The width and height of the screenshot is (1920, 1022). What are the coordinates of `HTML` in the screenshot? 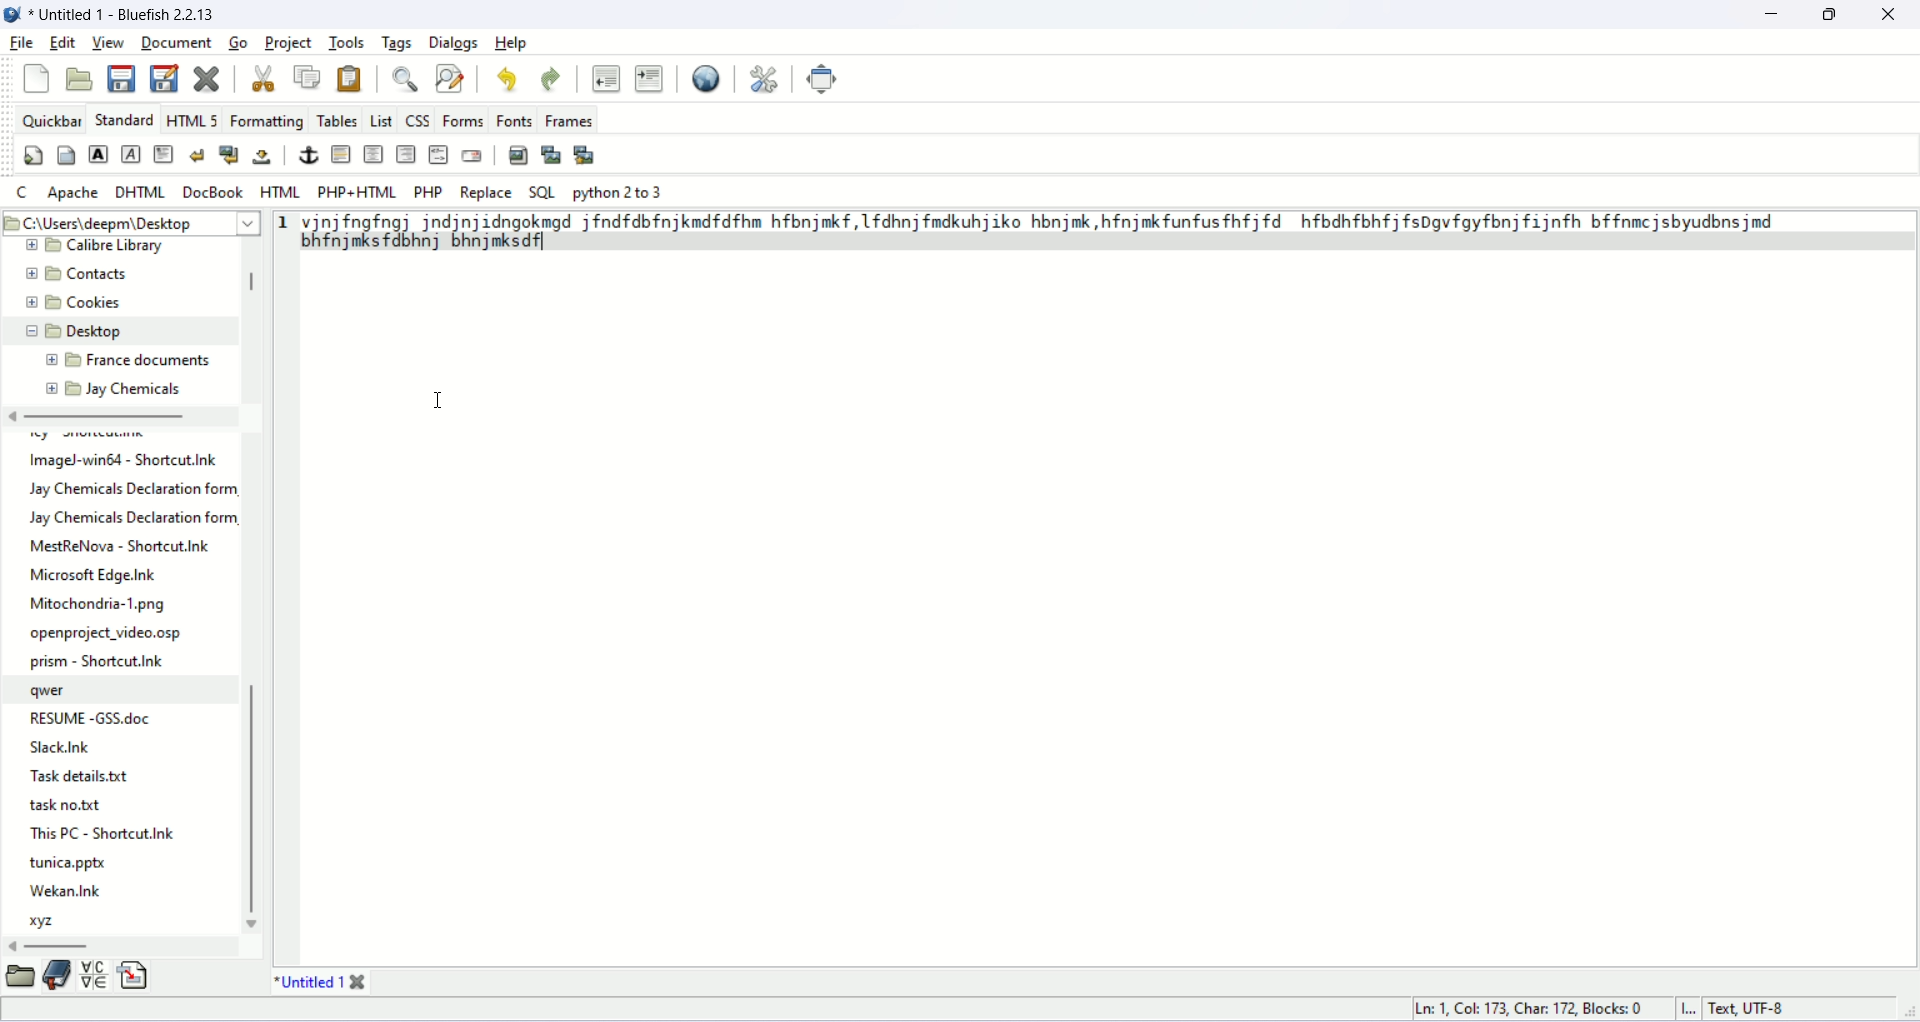 It's located at (282, 194).